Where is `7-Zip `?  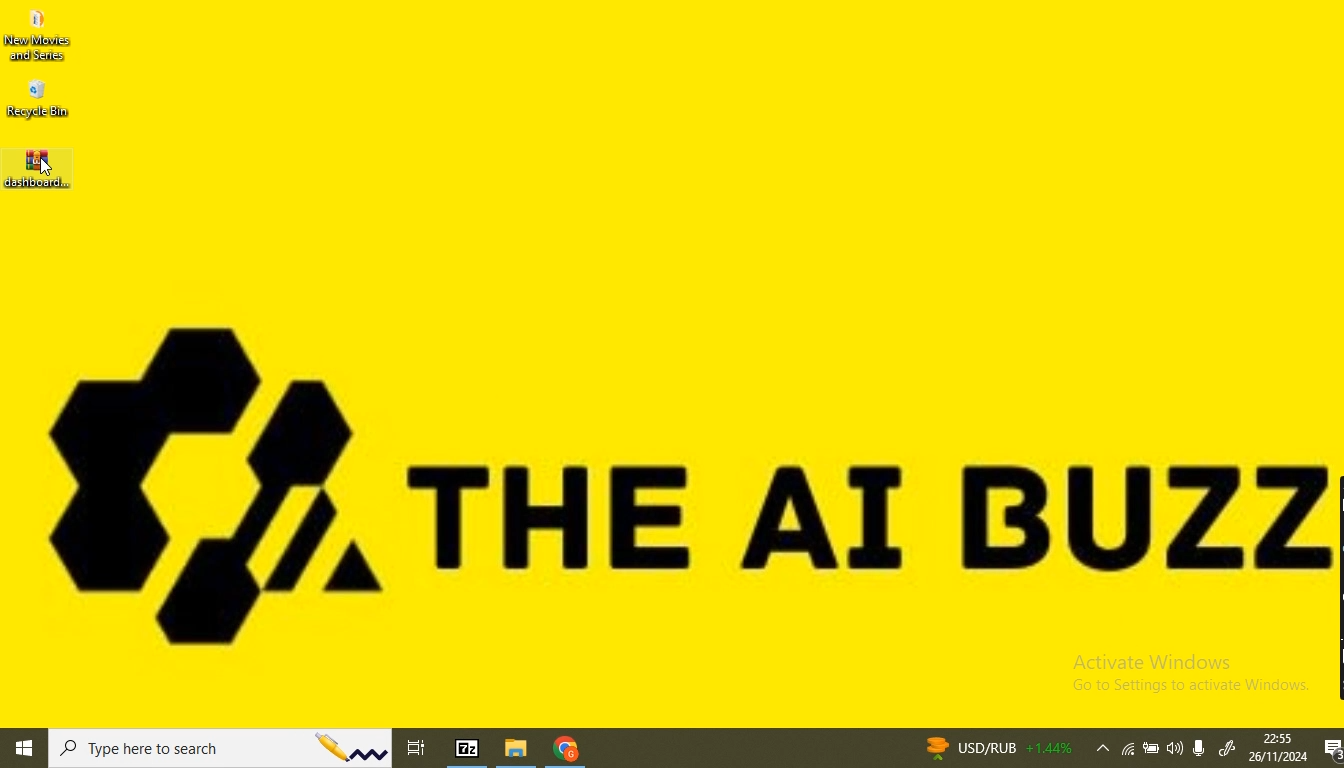
7-Zip  is located at coordinates (469, 747).